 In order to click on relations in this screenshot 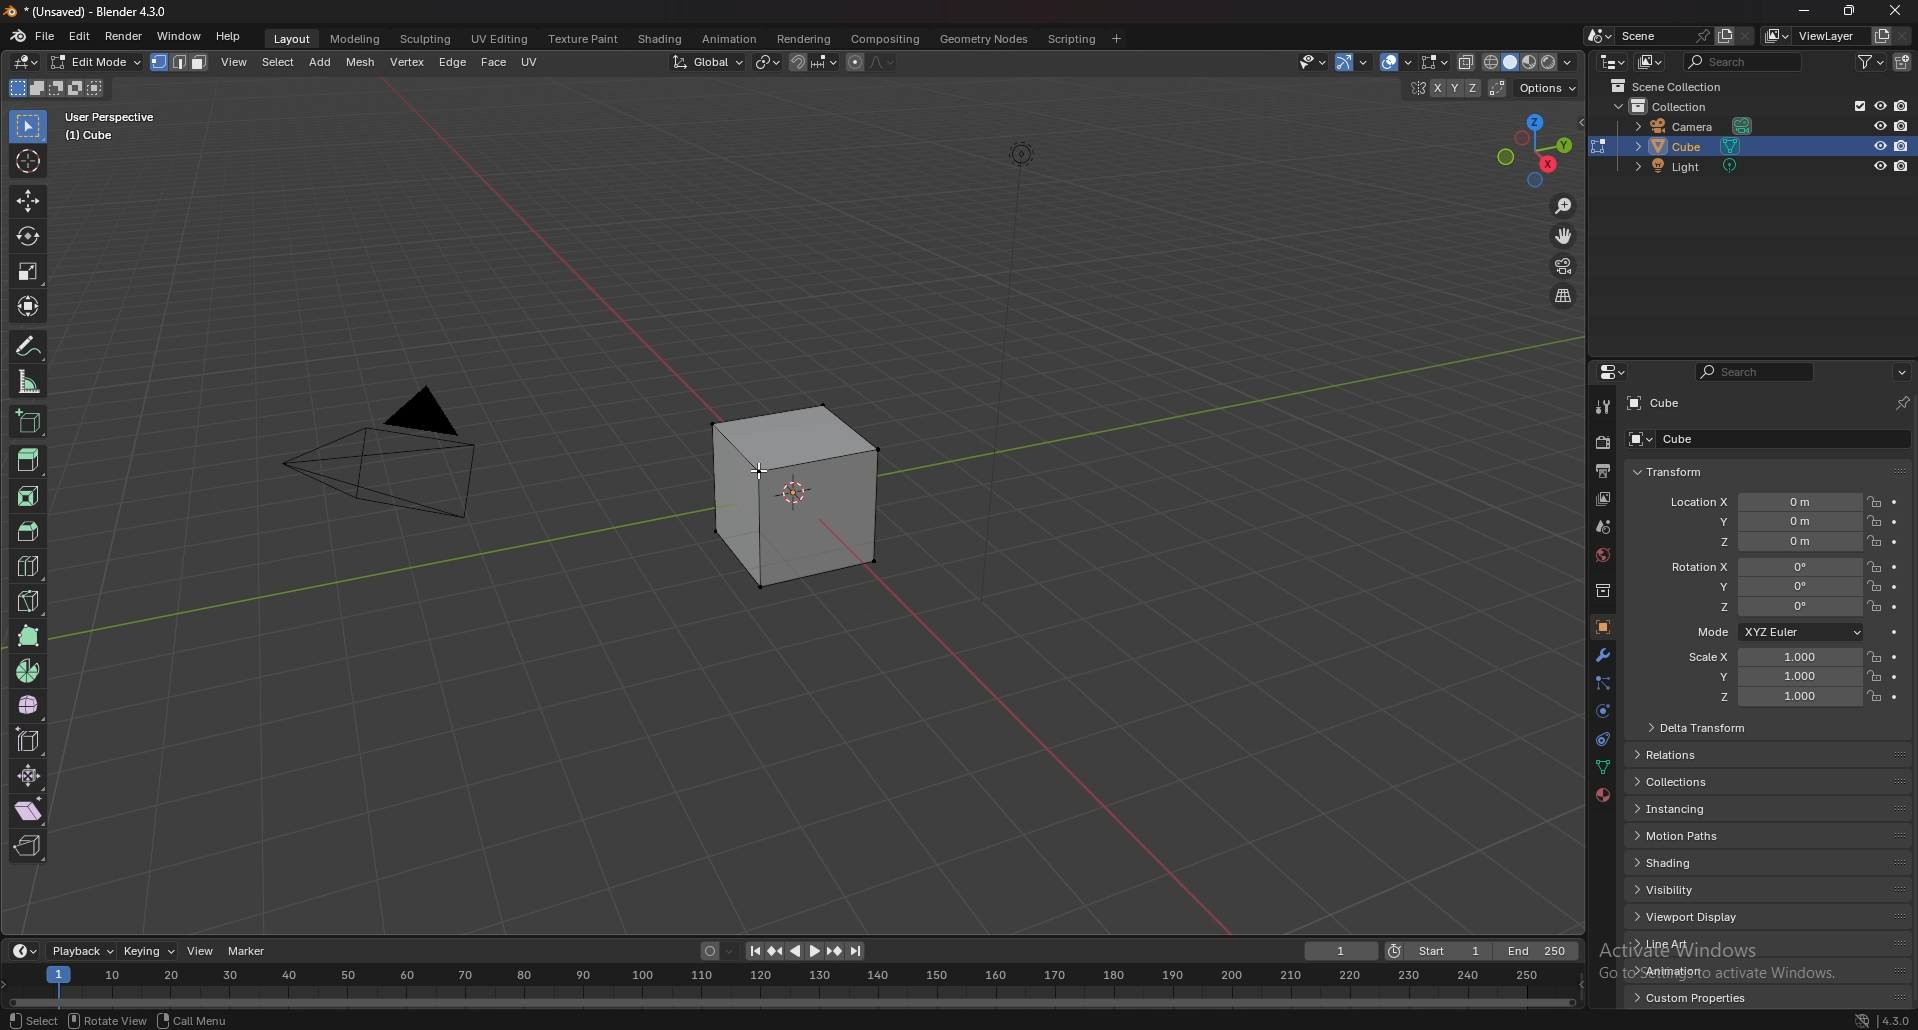, I will do `click(1716, 756)`.